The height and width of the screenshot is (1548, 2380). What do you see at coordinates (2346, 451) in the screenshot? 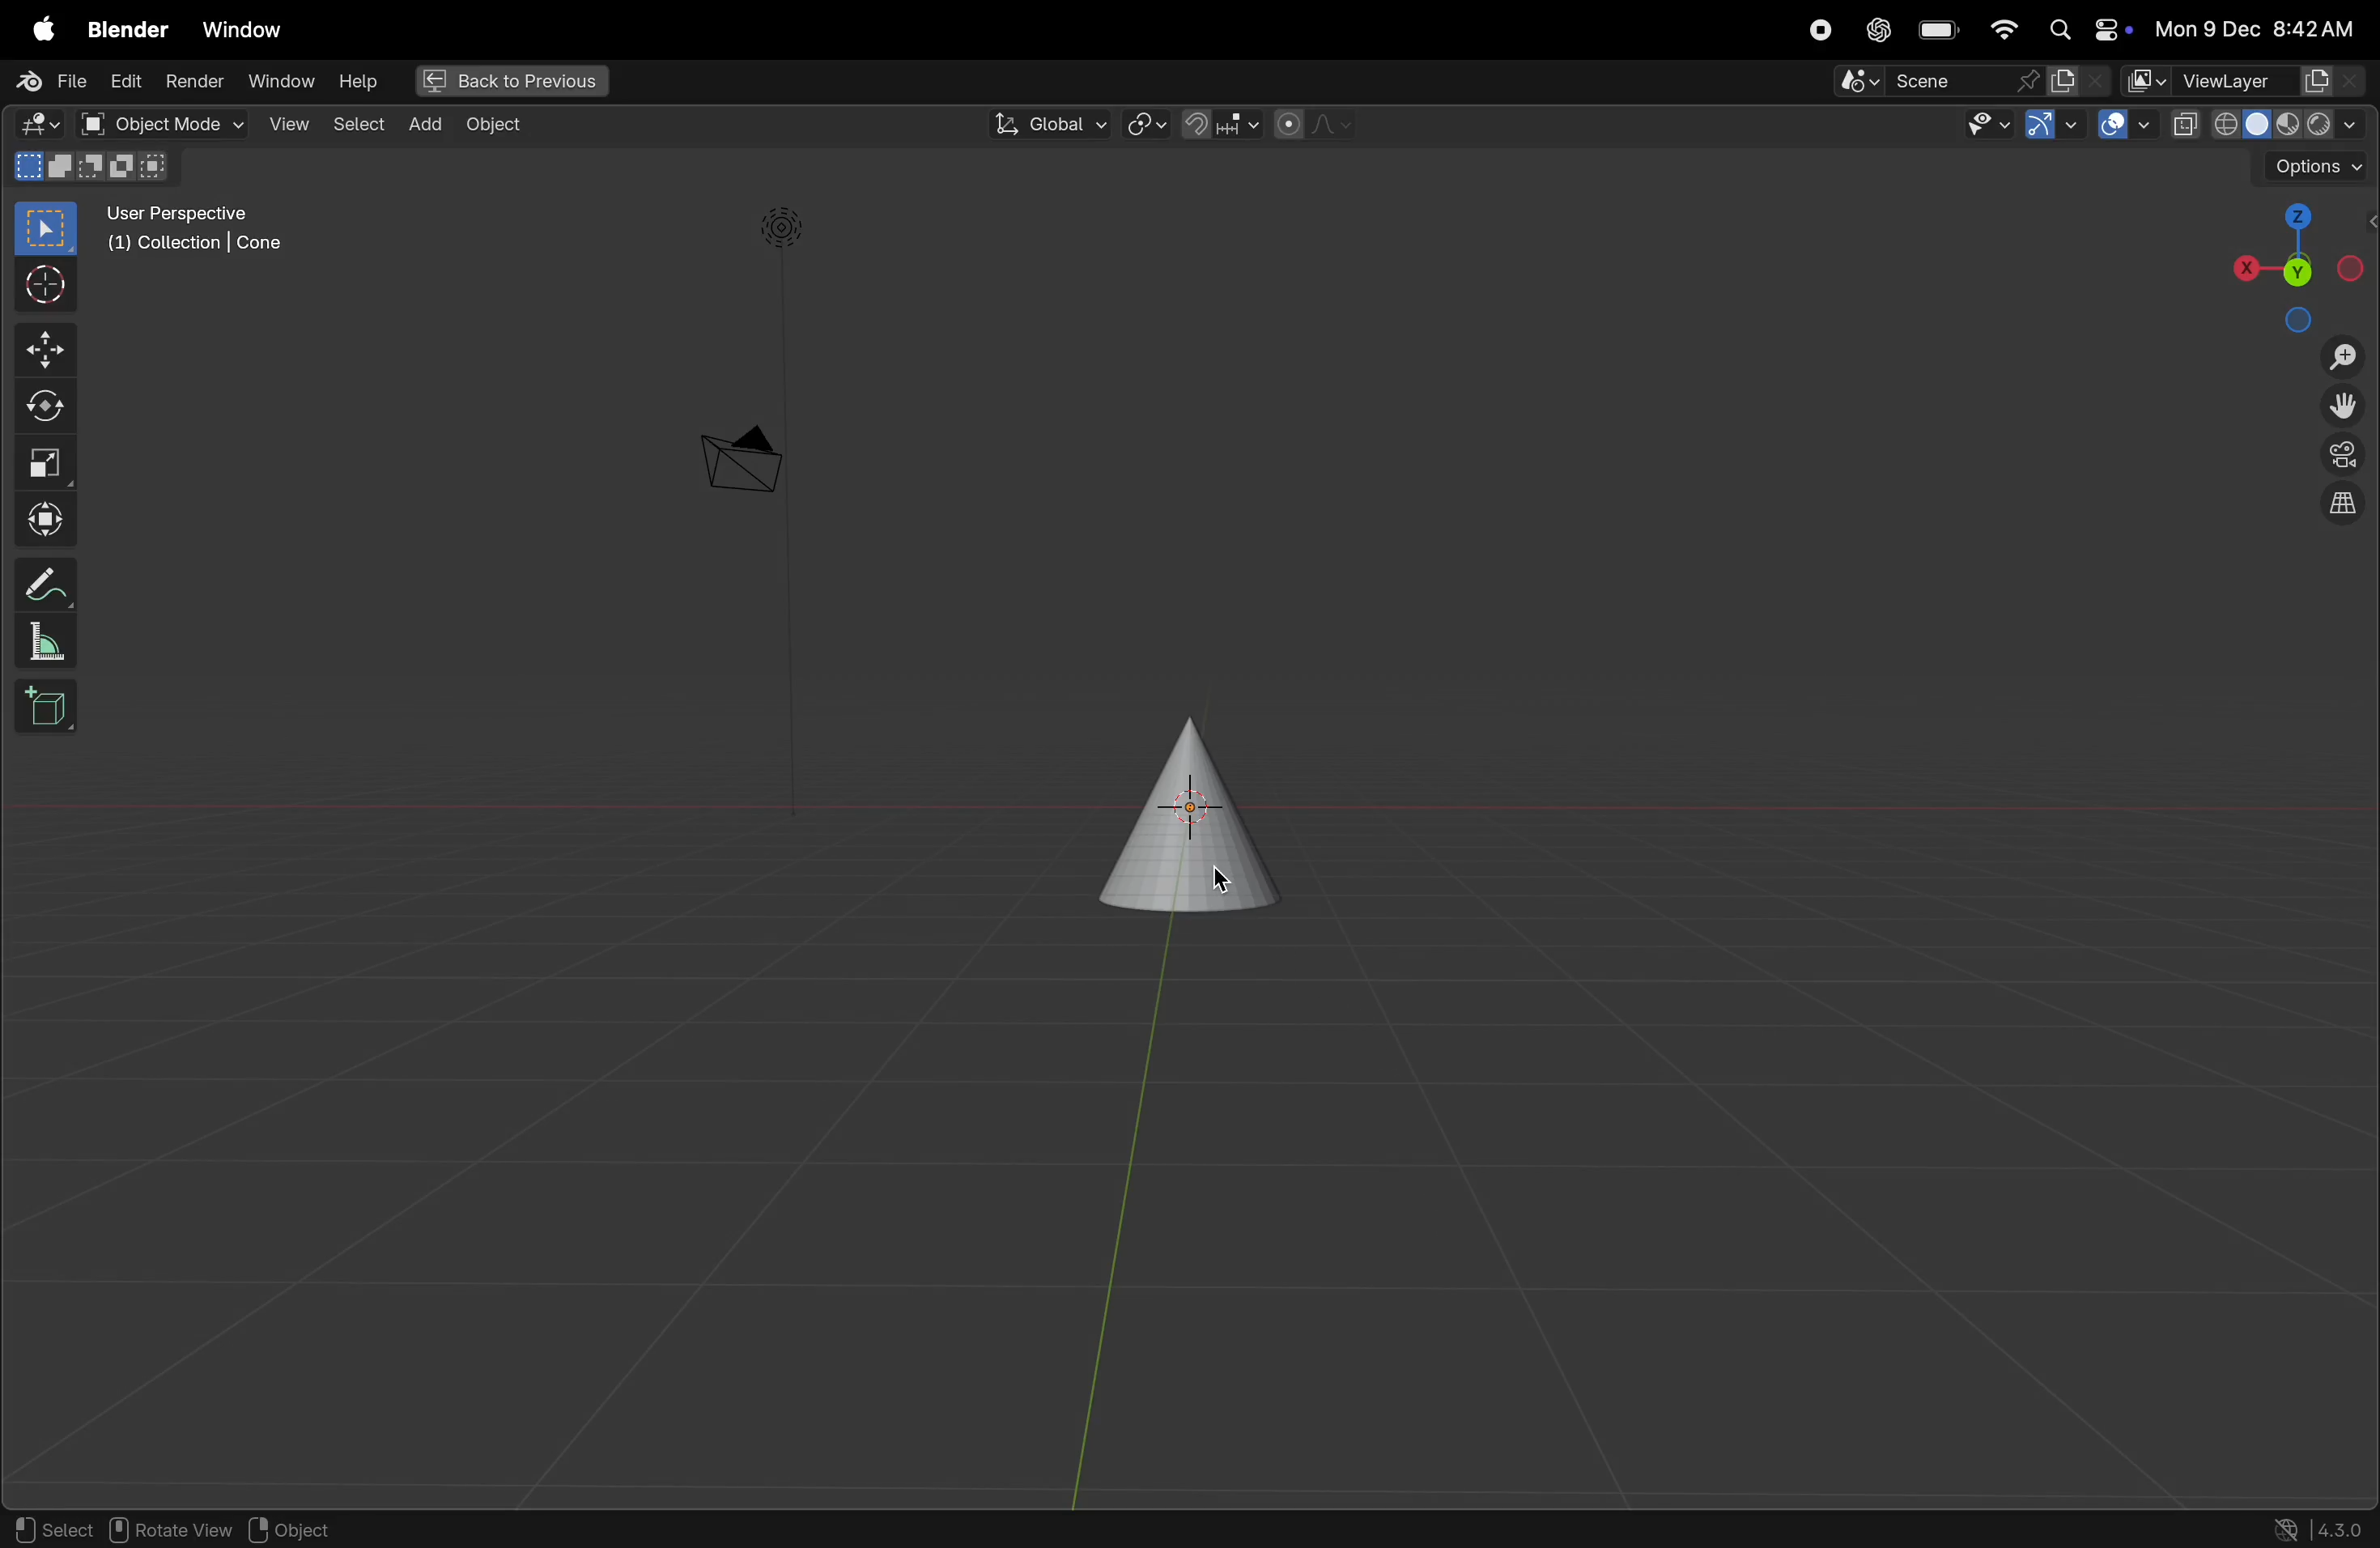
I see `toggle camera view` at bounding box center [2346, 451].